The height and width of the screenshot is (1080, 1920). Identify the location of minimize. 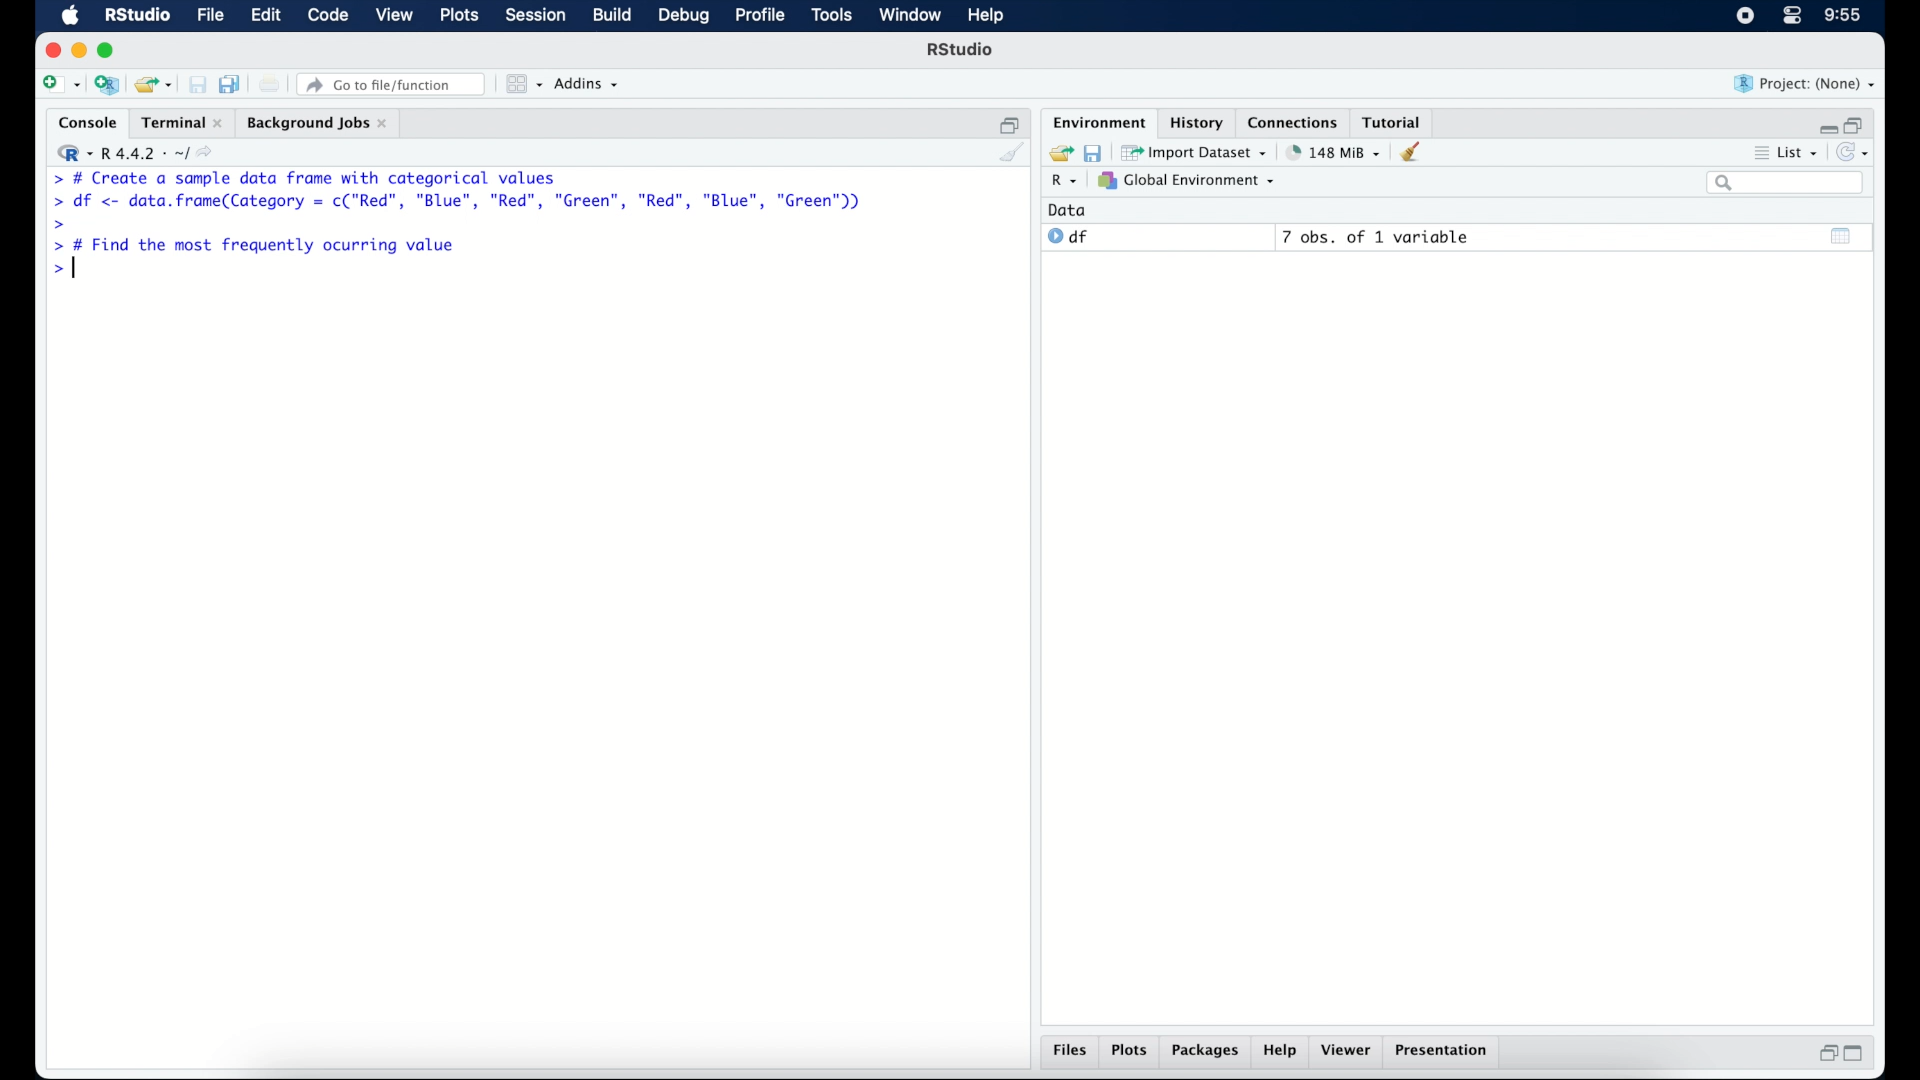
(1824, 125).